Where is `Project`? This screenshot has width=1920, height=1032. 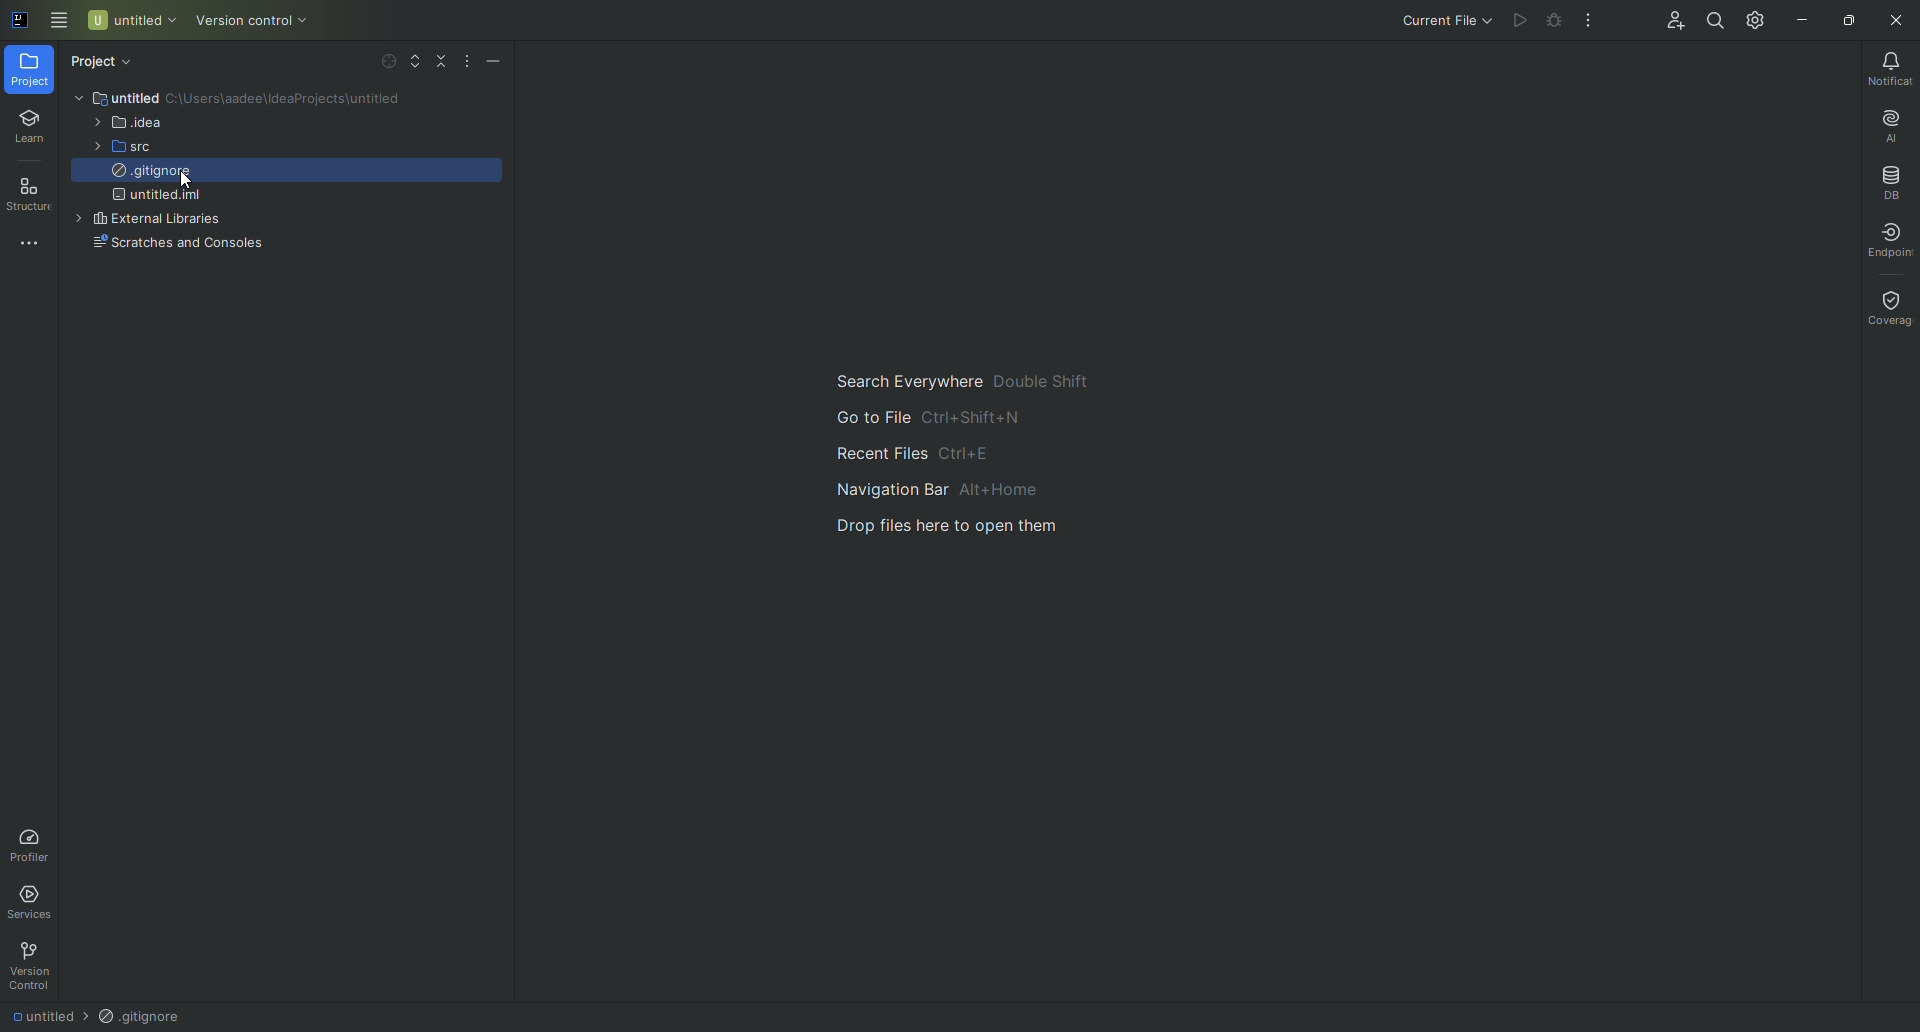
Project is located at coordinates (107, 58).